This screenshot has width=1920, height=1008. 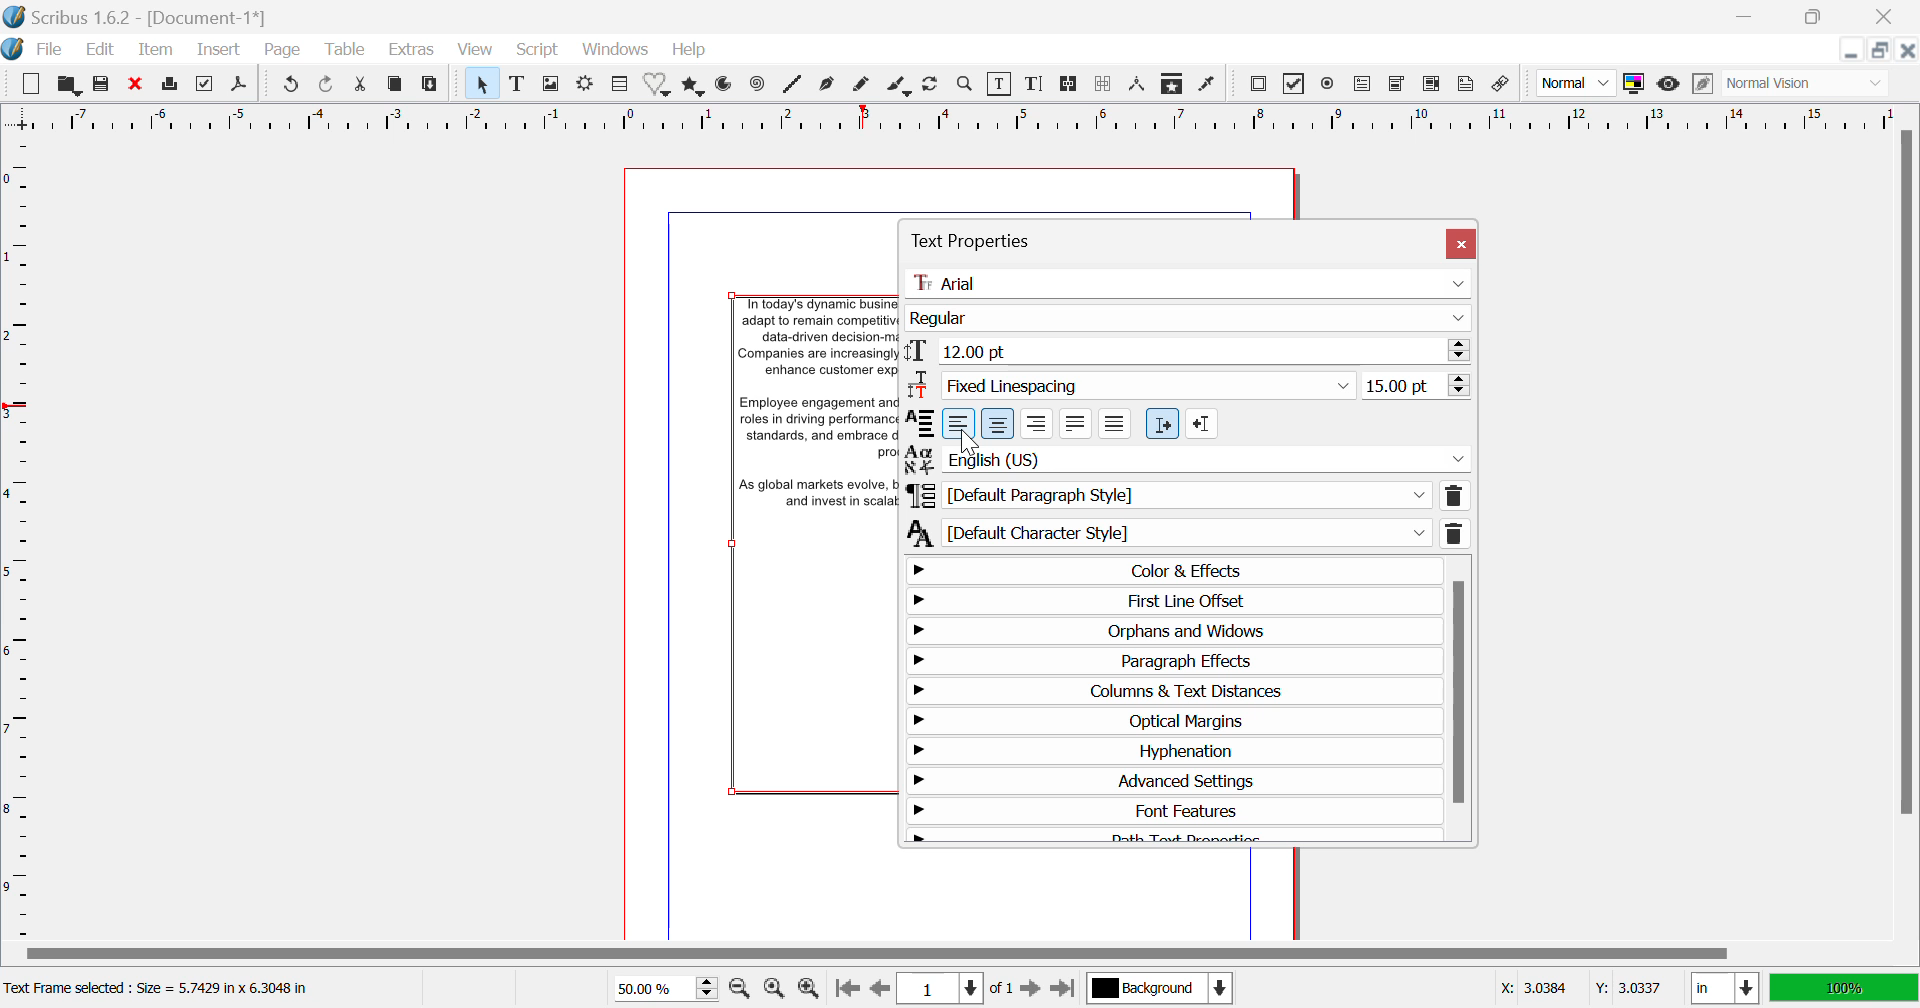 What do you see at coordinates (1140, 86) in the screenshot?
I see `Measurements` at bounding box center [1140, 86].